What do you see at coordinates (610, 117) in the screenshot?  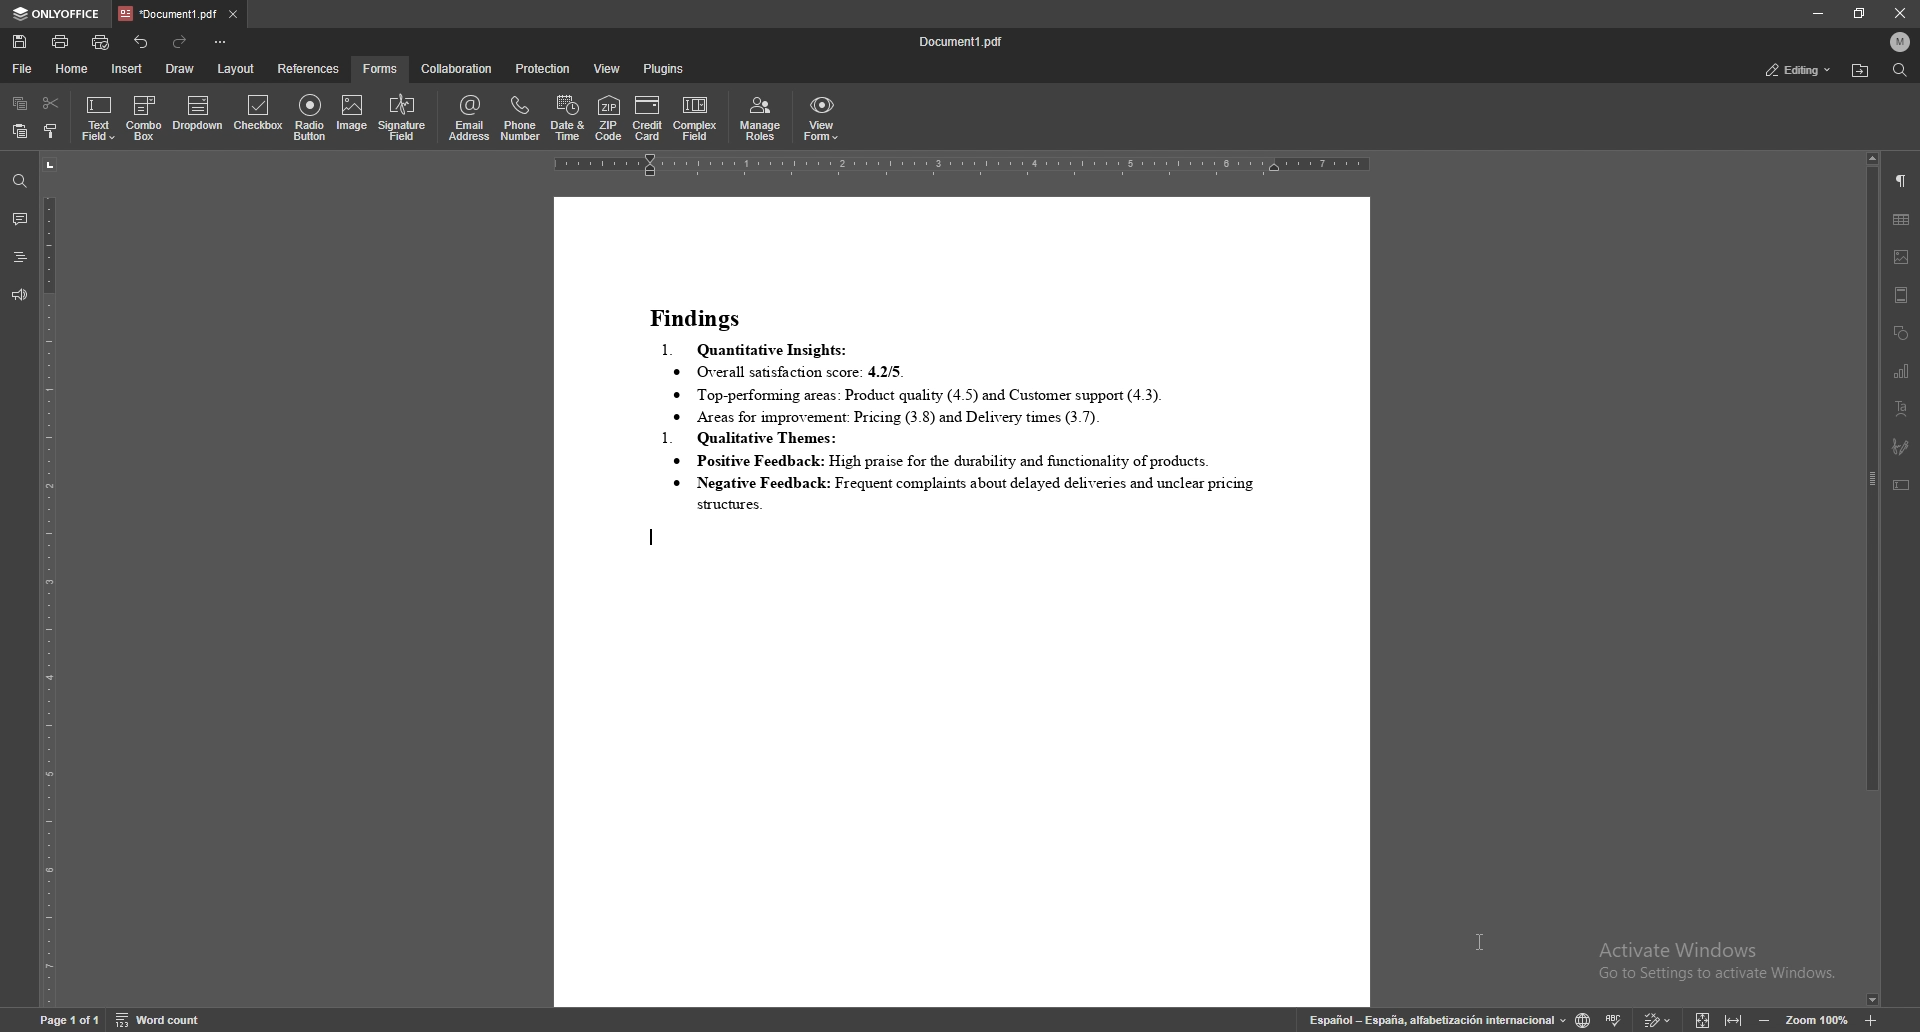 I see `zip code` at bounding box center [610, 117].